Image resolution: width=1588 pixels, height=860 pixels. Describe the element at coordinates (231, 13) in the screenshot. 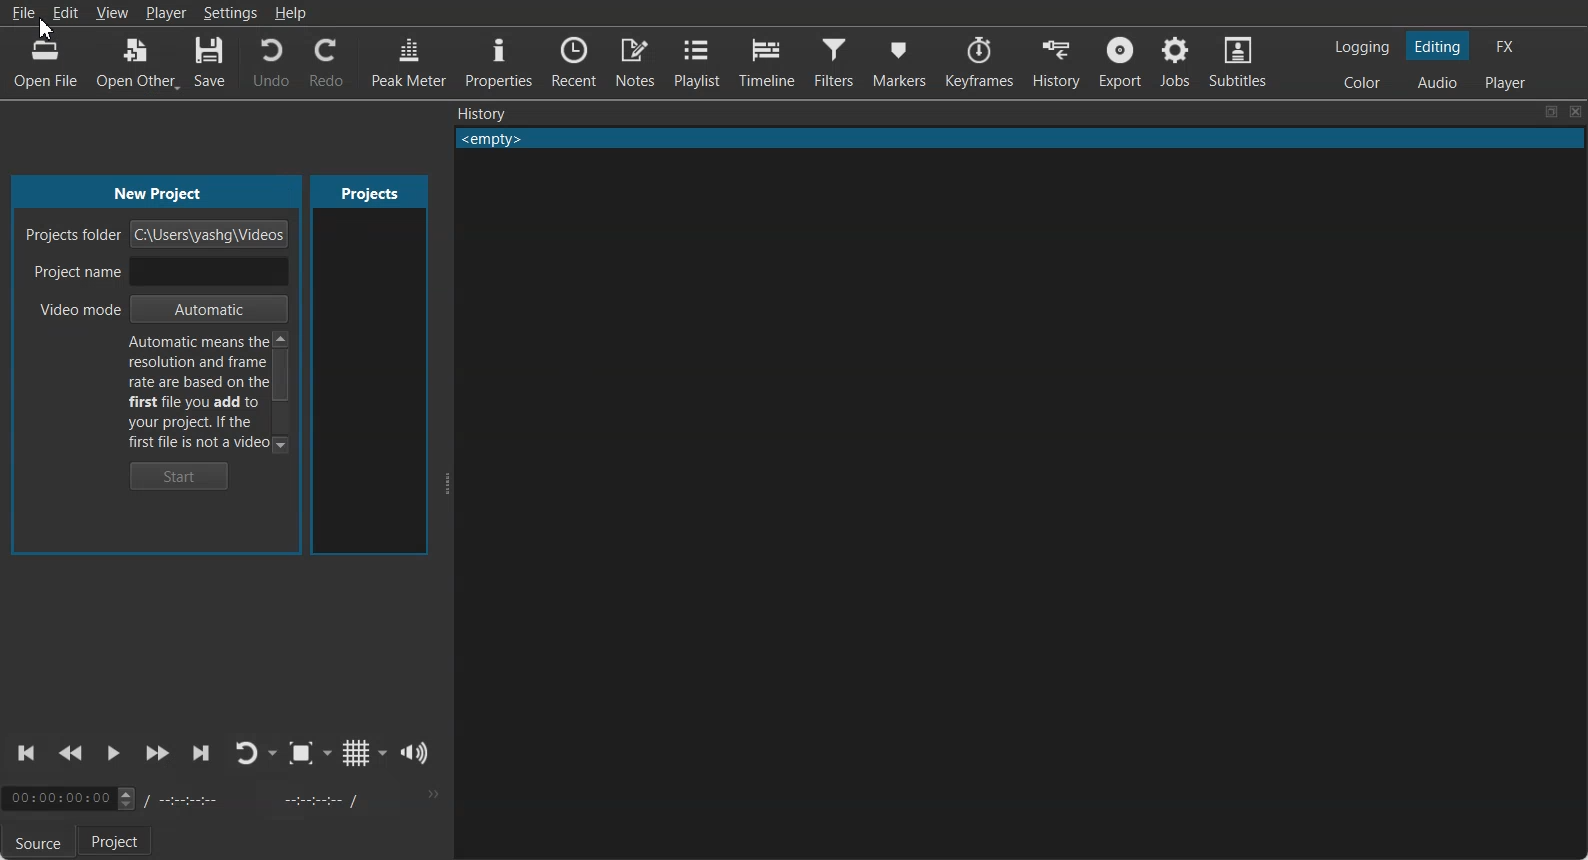

I see `Settings` at that location.